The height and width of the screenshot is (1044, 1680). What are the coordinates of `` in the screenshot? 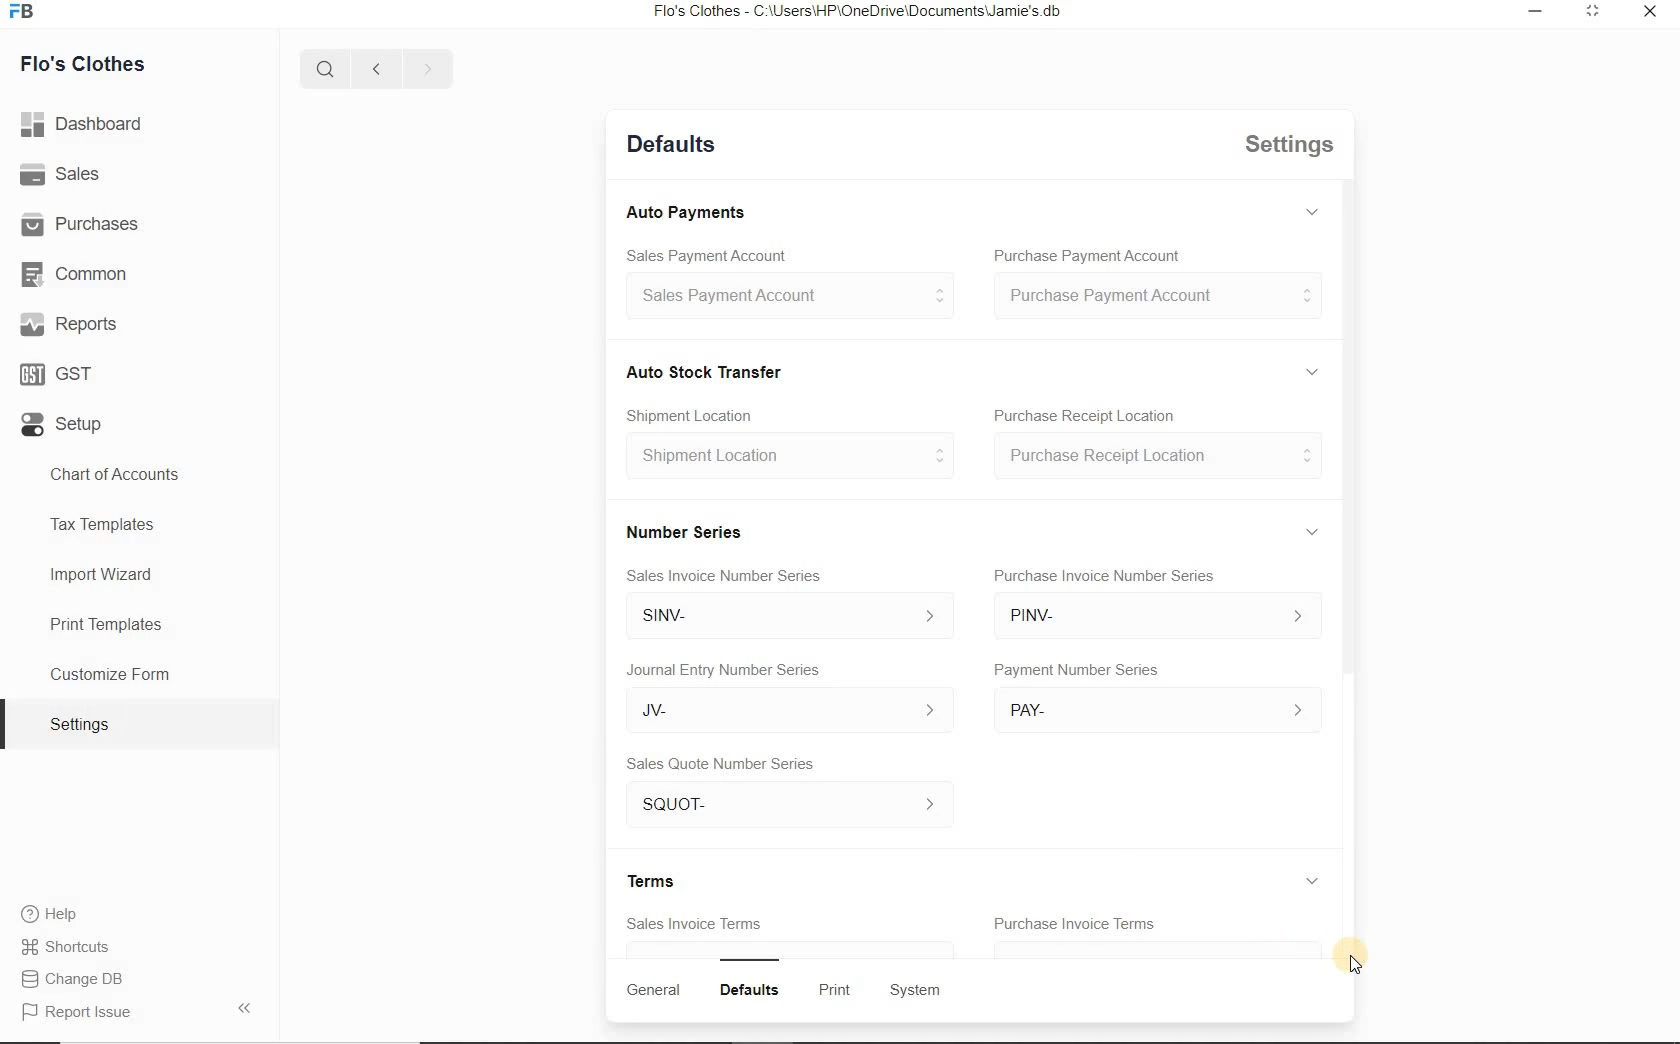 It's located at (937, 452).